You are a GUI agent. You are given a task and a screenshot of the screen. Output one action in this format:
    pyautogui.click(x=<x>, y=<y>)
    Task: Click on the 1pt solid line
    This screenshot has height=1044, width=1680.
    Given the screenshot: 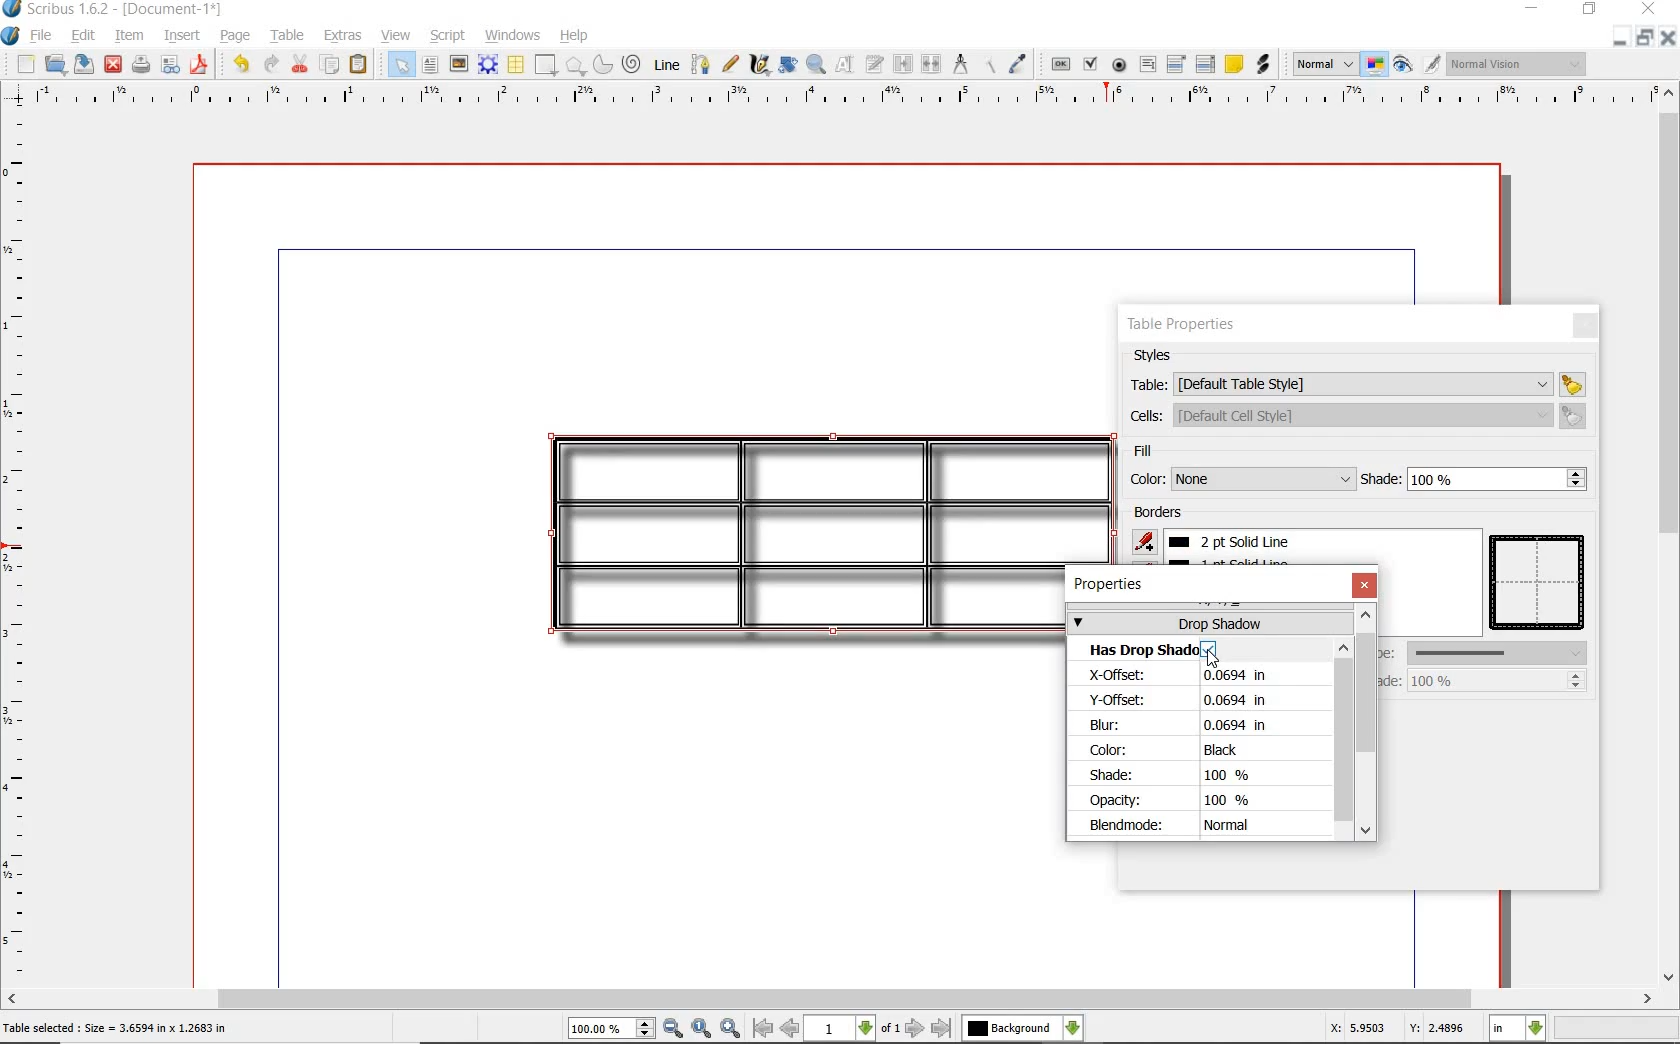 What is the action you would take?
    pyautogui.click(x=1240, y=542)
    